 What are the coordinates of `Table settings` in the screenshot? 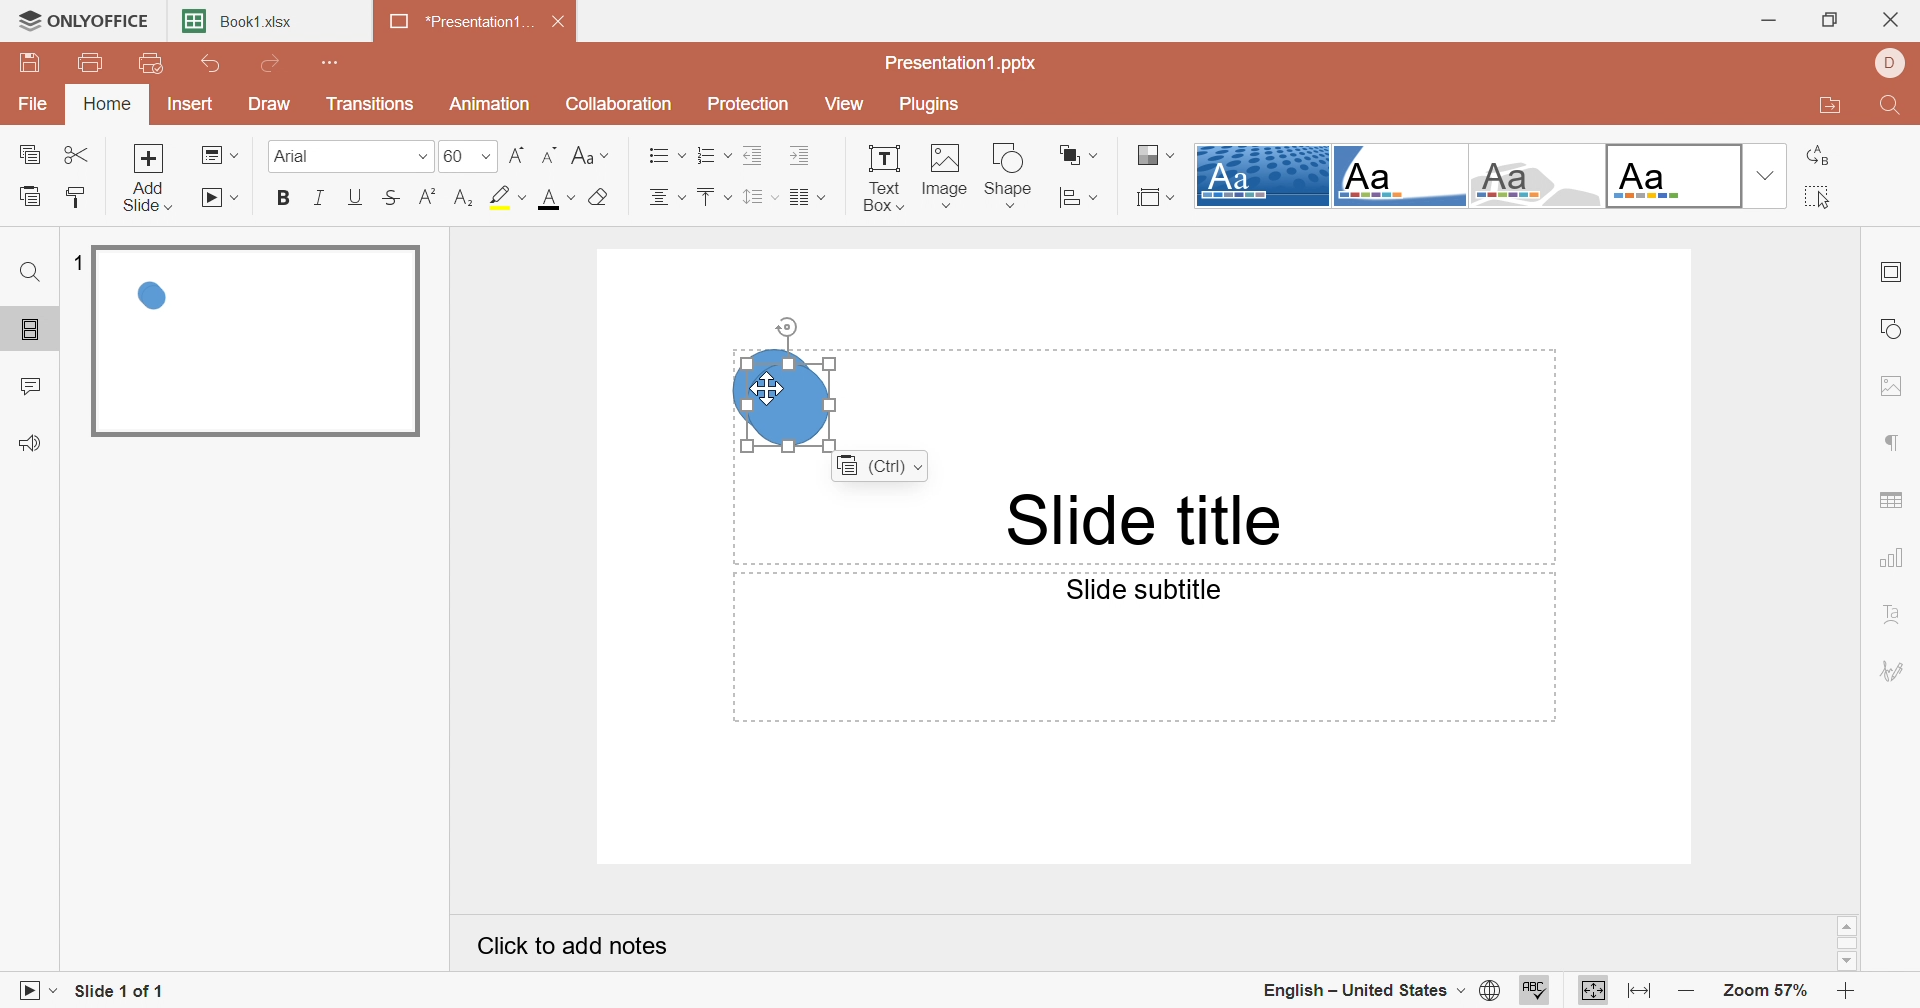 It's located at (1897, 495).